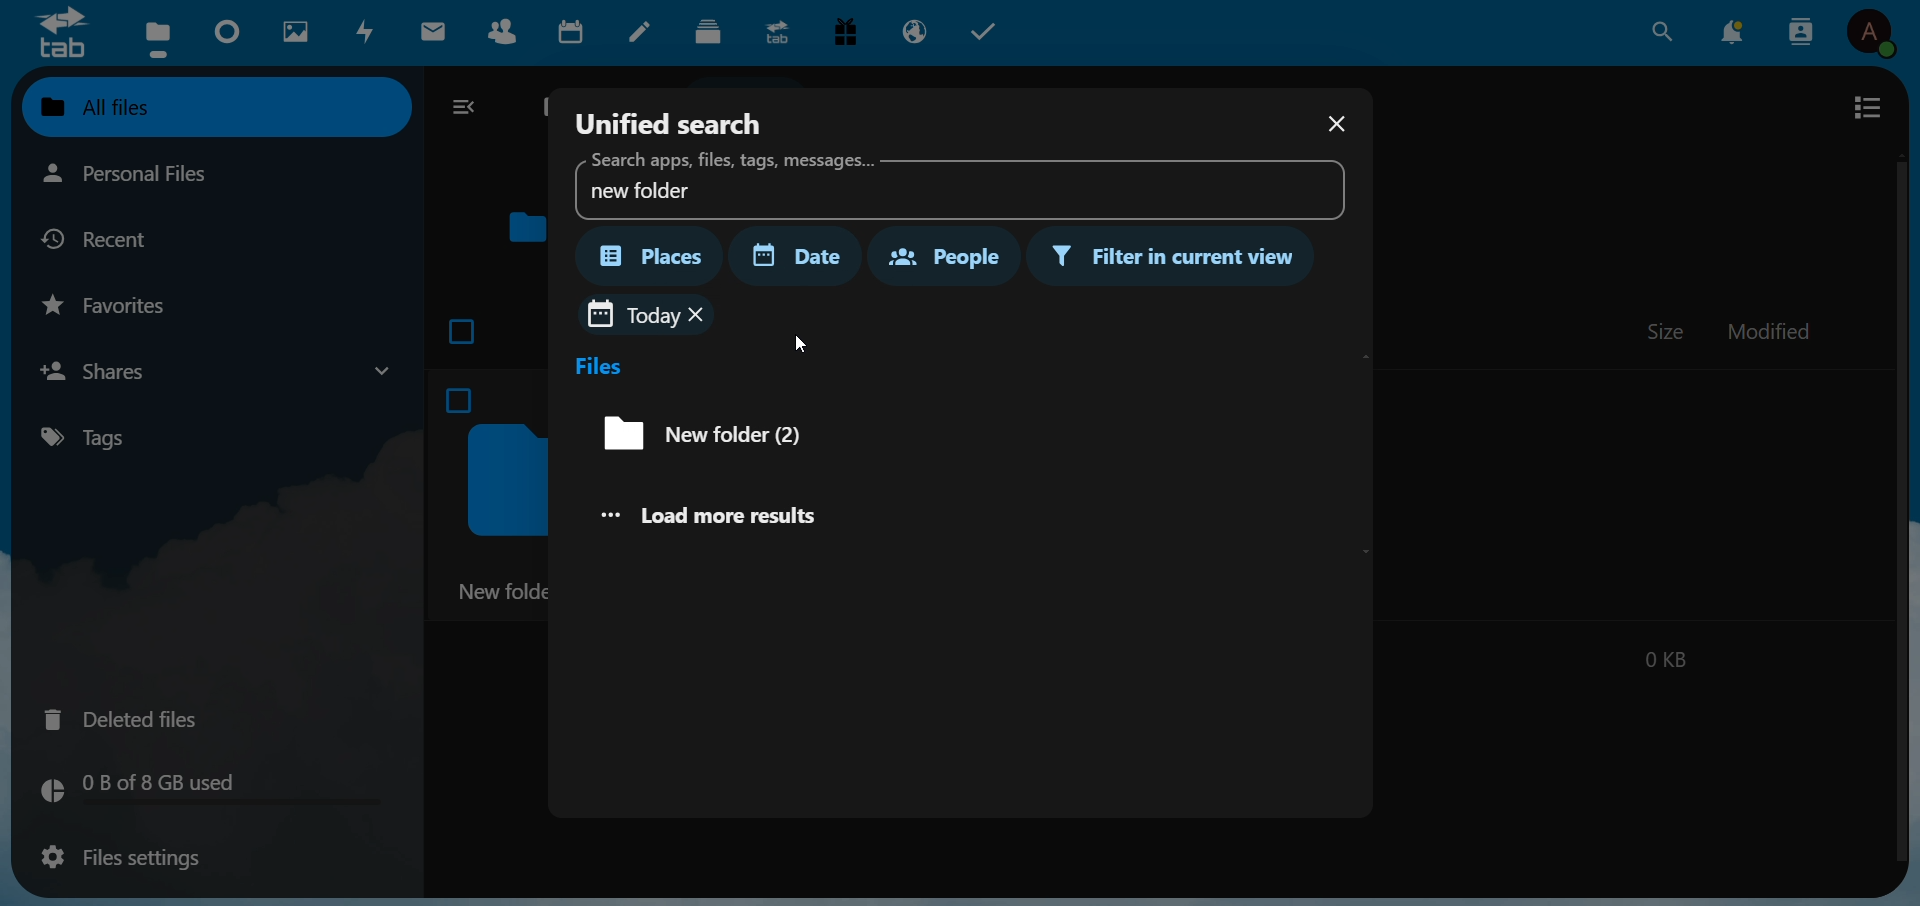 The image size is (1920, 906). Describe the element at coordinates (214, 370) in the screenshot. I see `shares` at that location.